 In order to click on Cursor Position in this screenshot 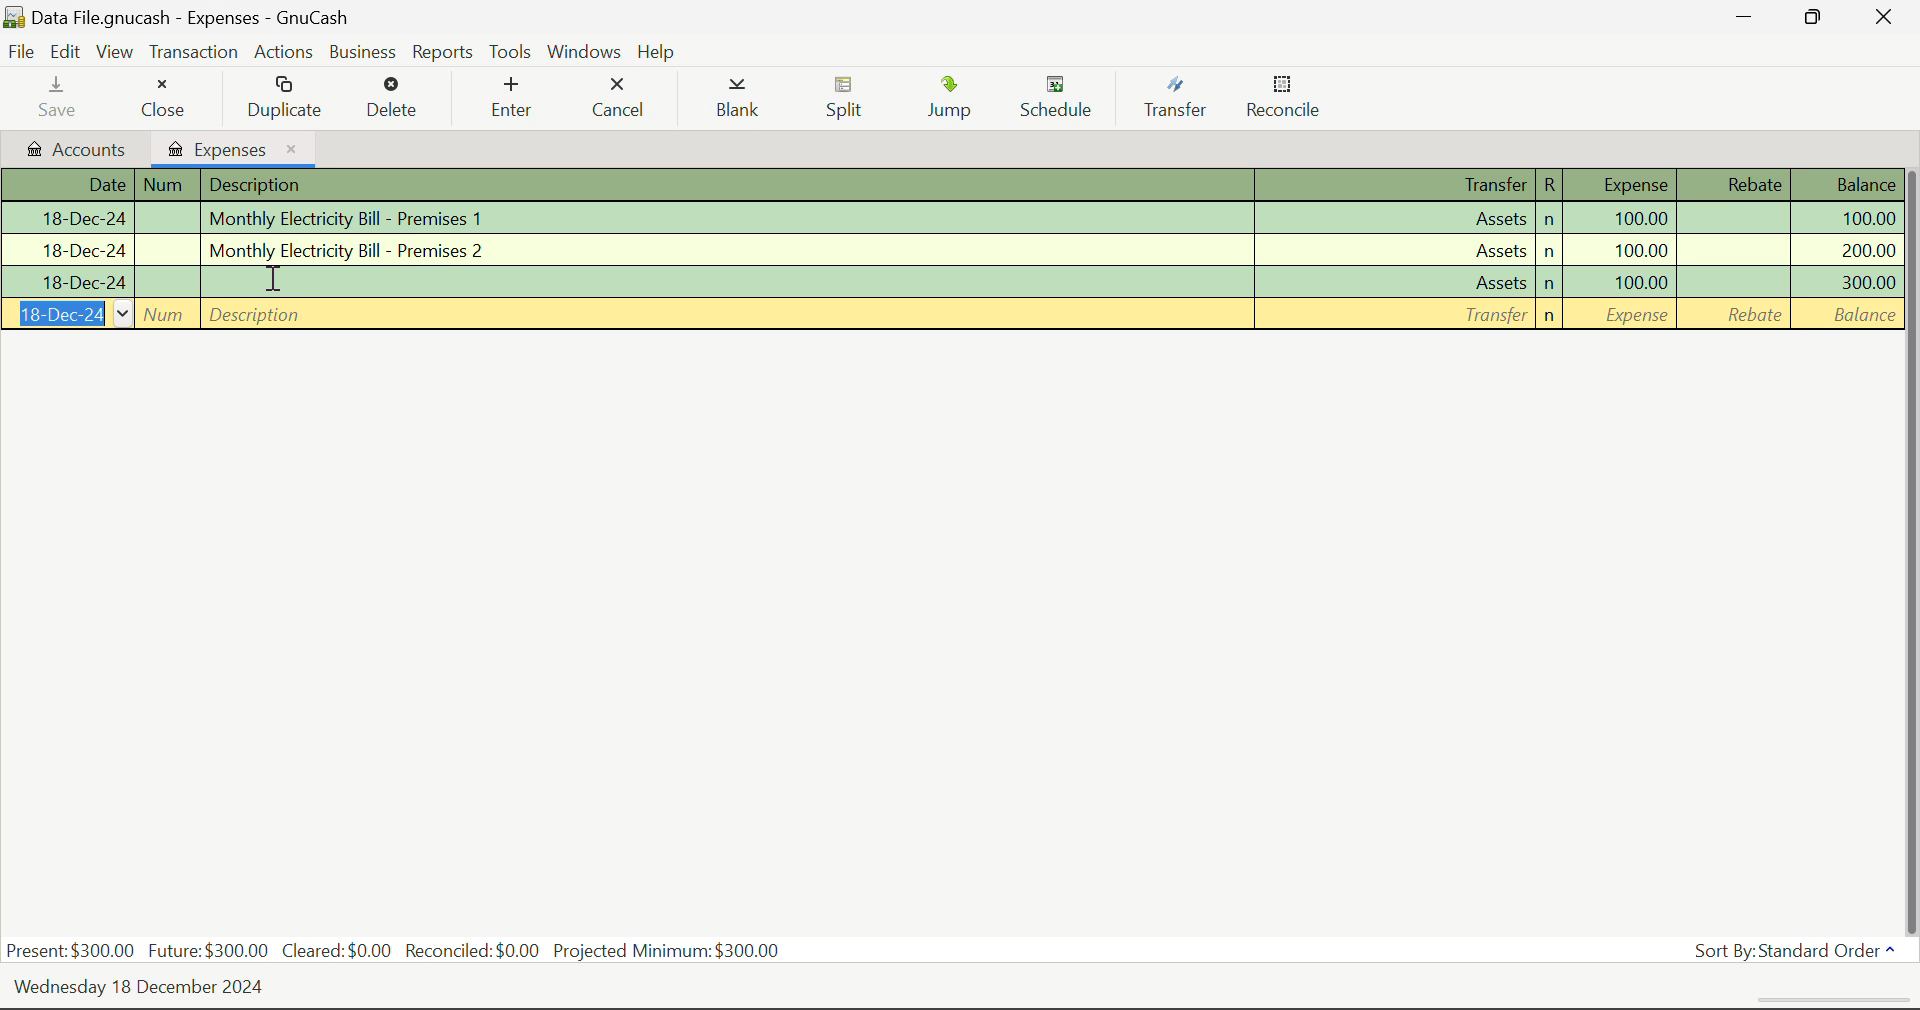, I will do `click(274, 276)`.